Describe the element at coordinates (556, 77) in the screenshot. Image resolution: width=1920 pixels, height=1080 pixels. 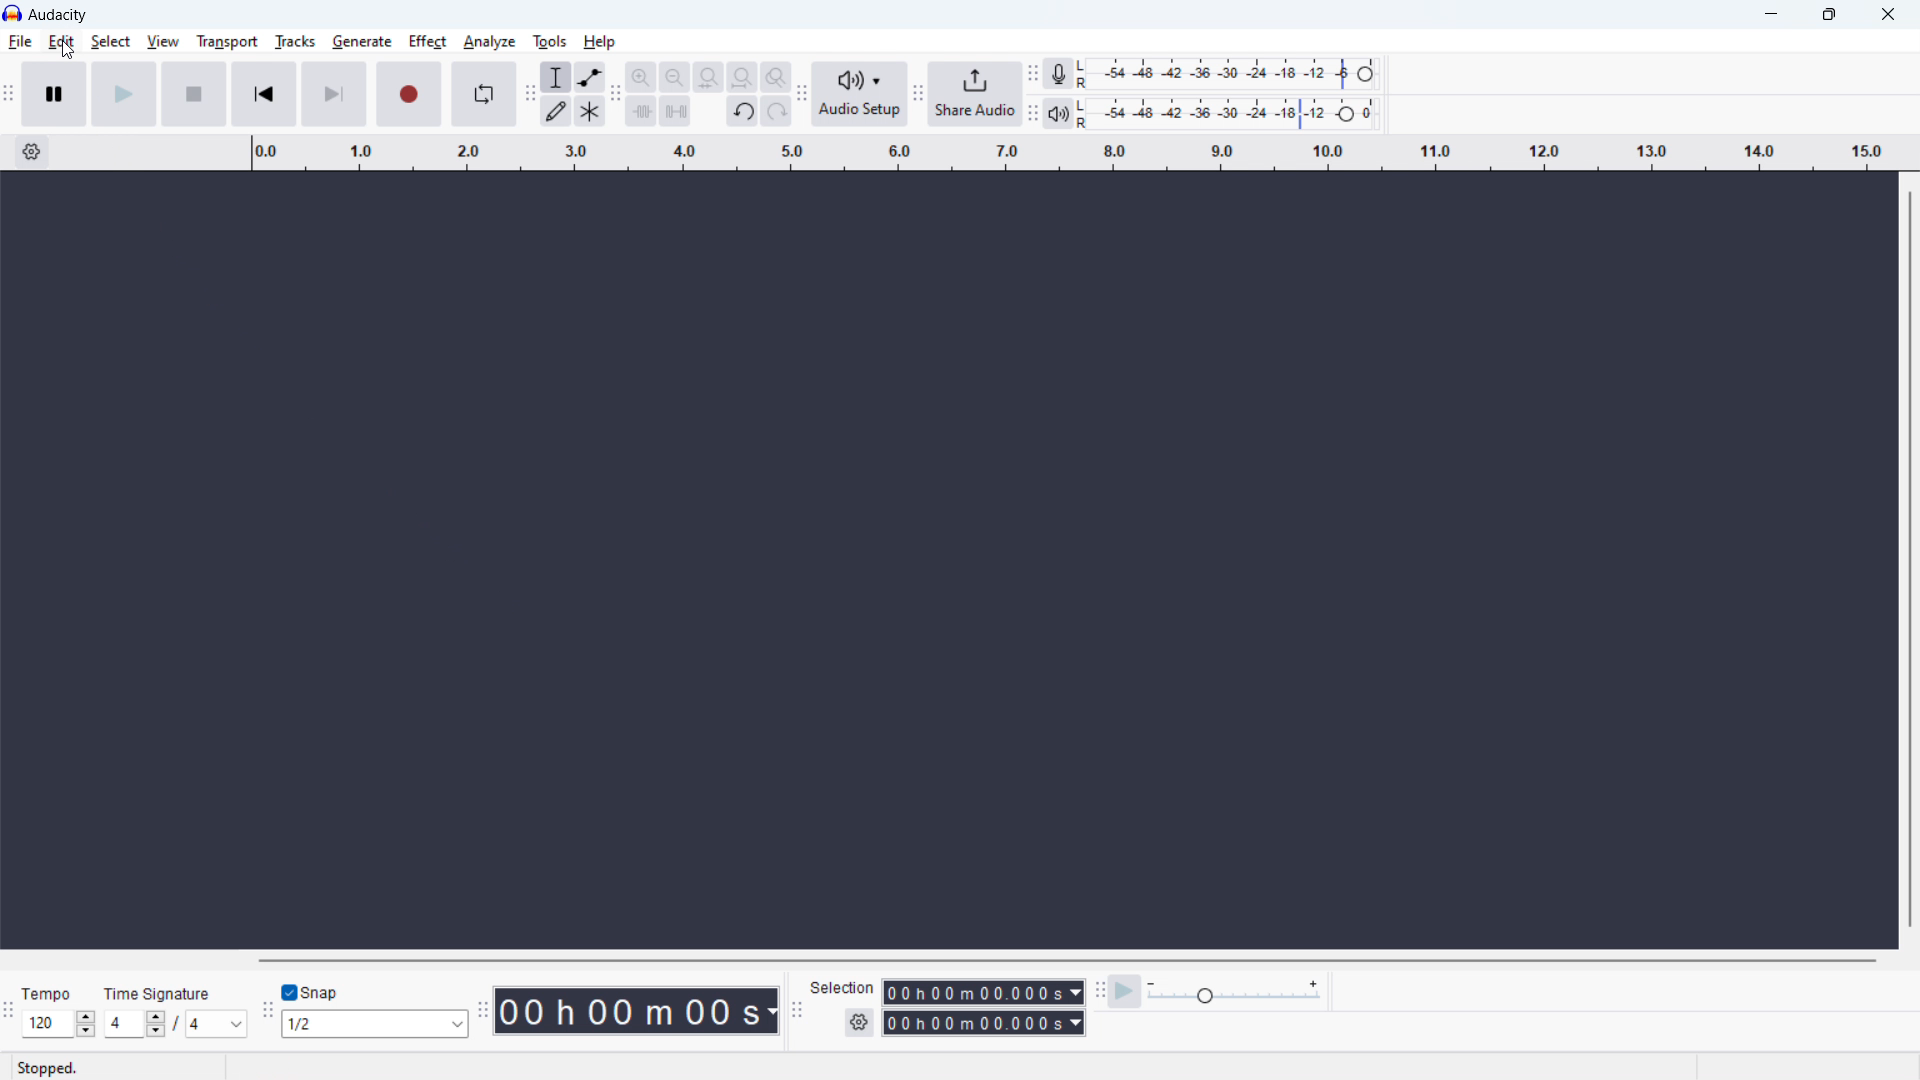
I see `selection tool` at that location.